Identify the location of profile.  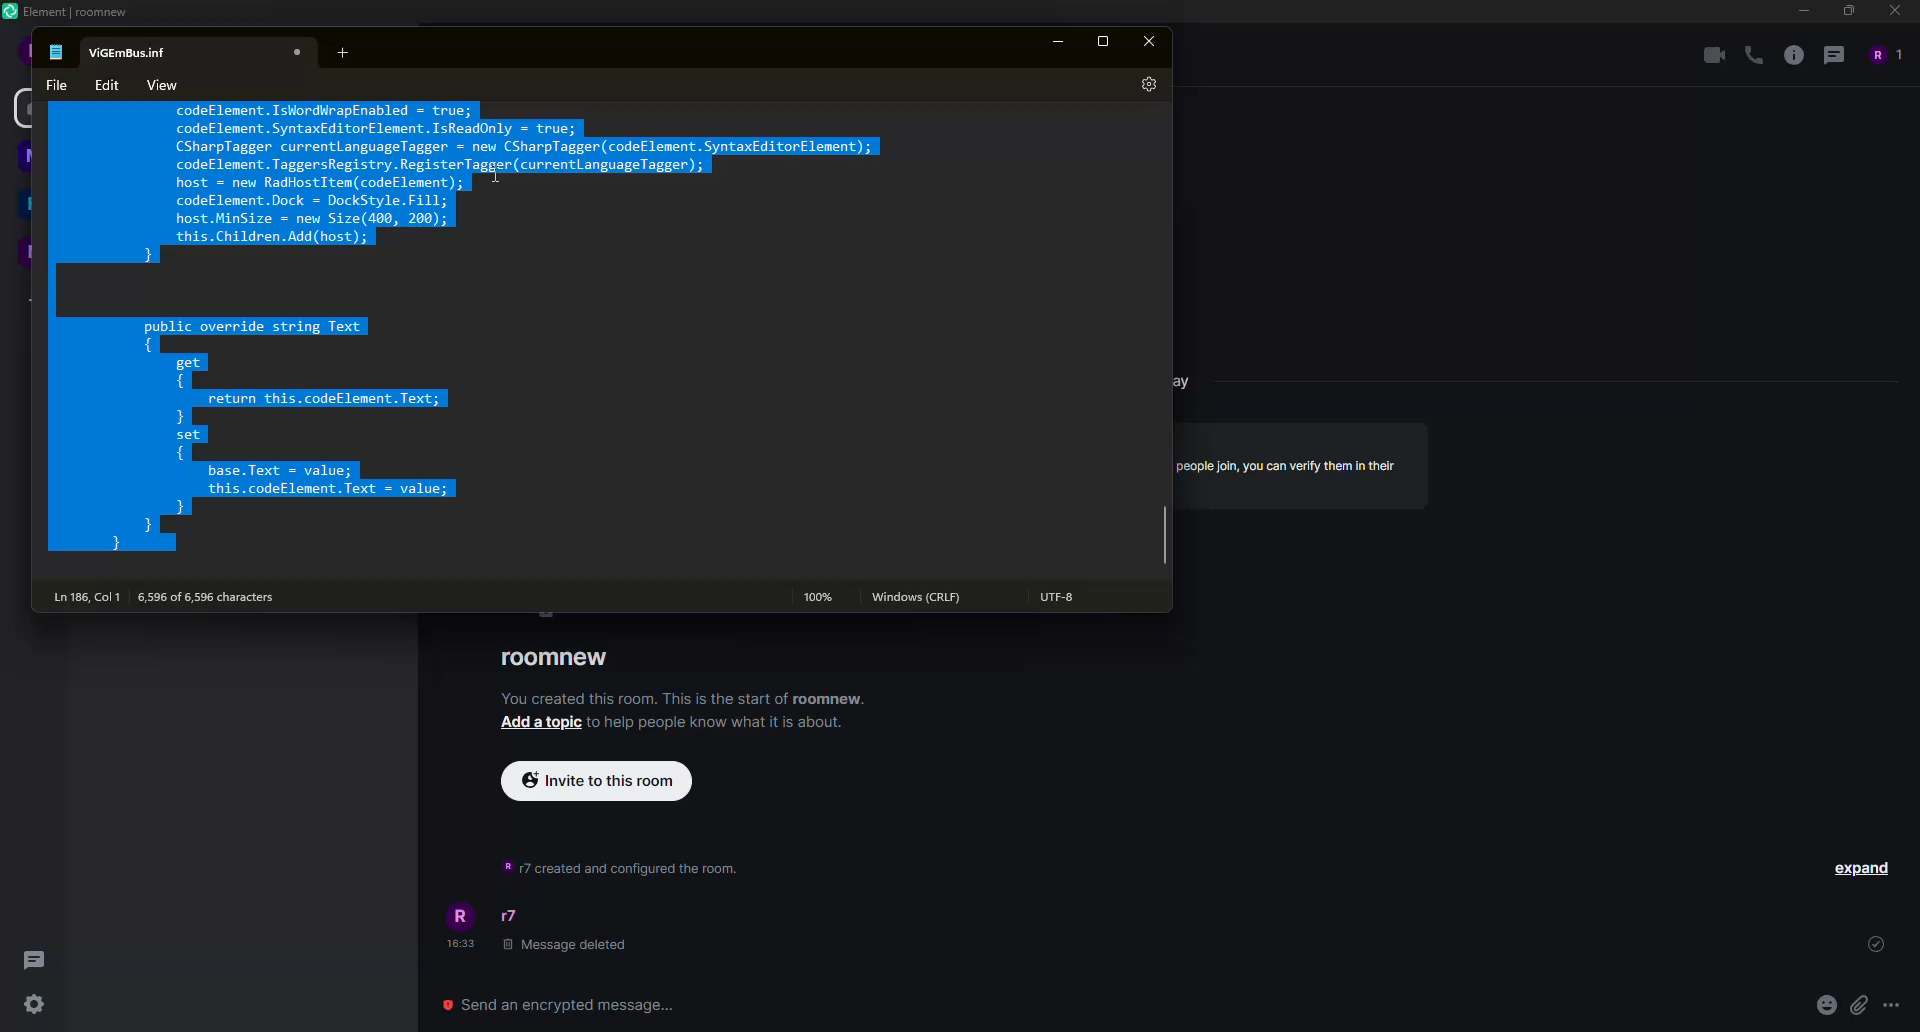
(464, 915).